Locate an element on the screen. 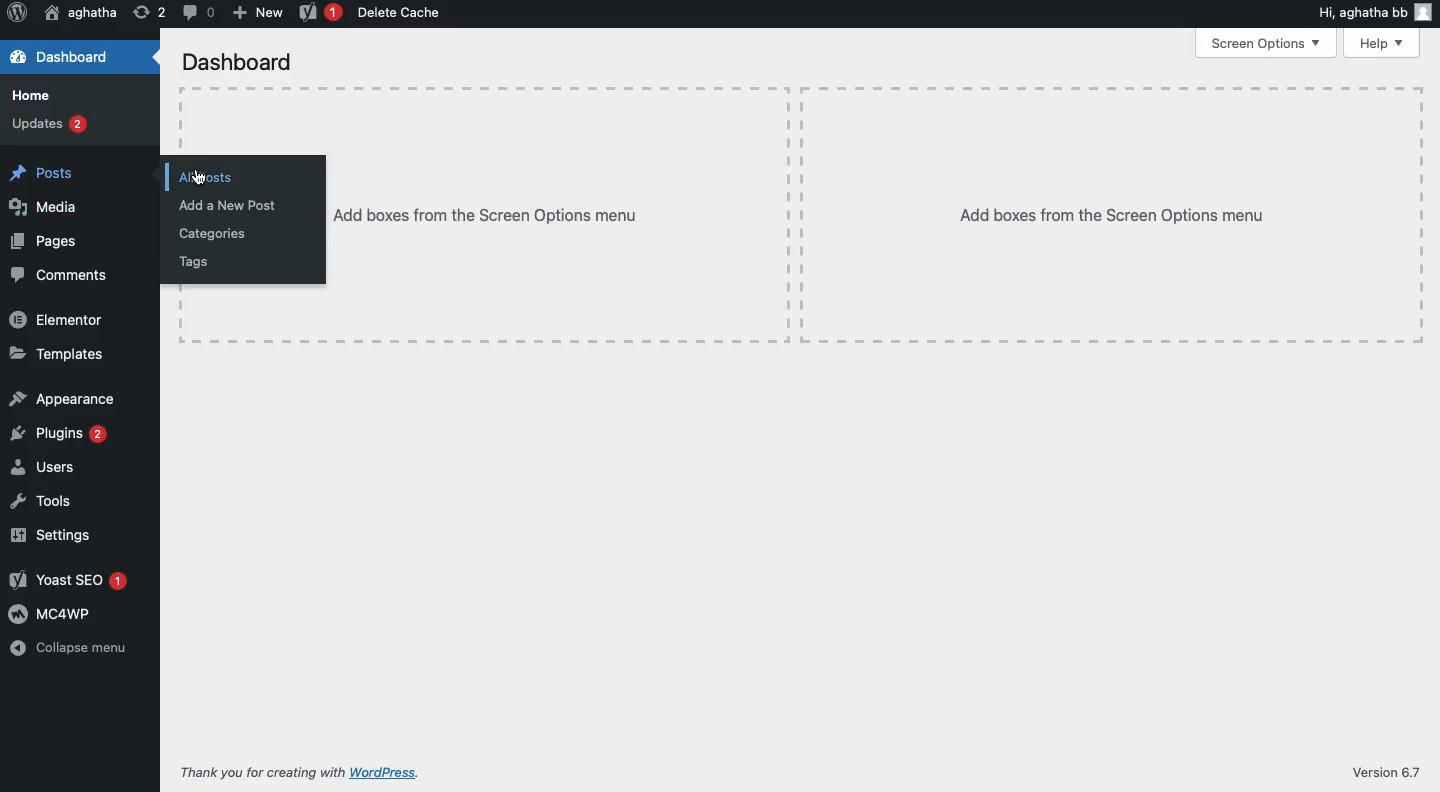 This screenshot has width=1440, height=792. Table line is located at coordinates (803, 339).